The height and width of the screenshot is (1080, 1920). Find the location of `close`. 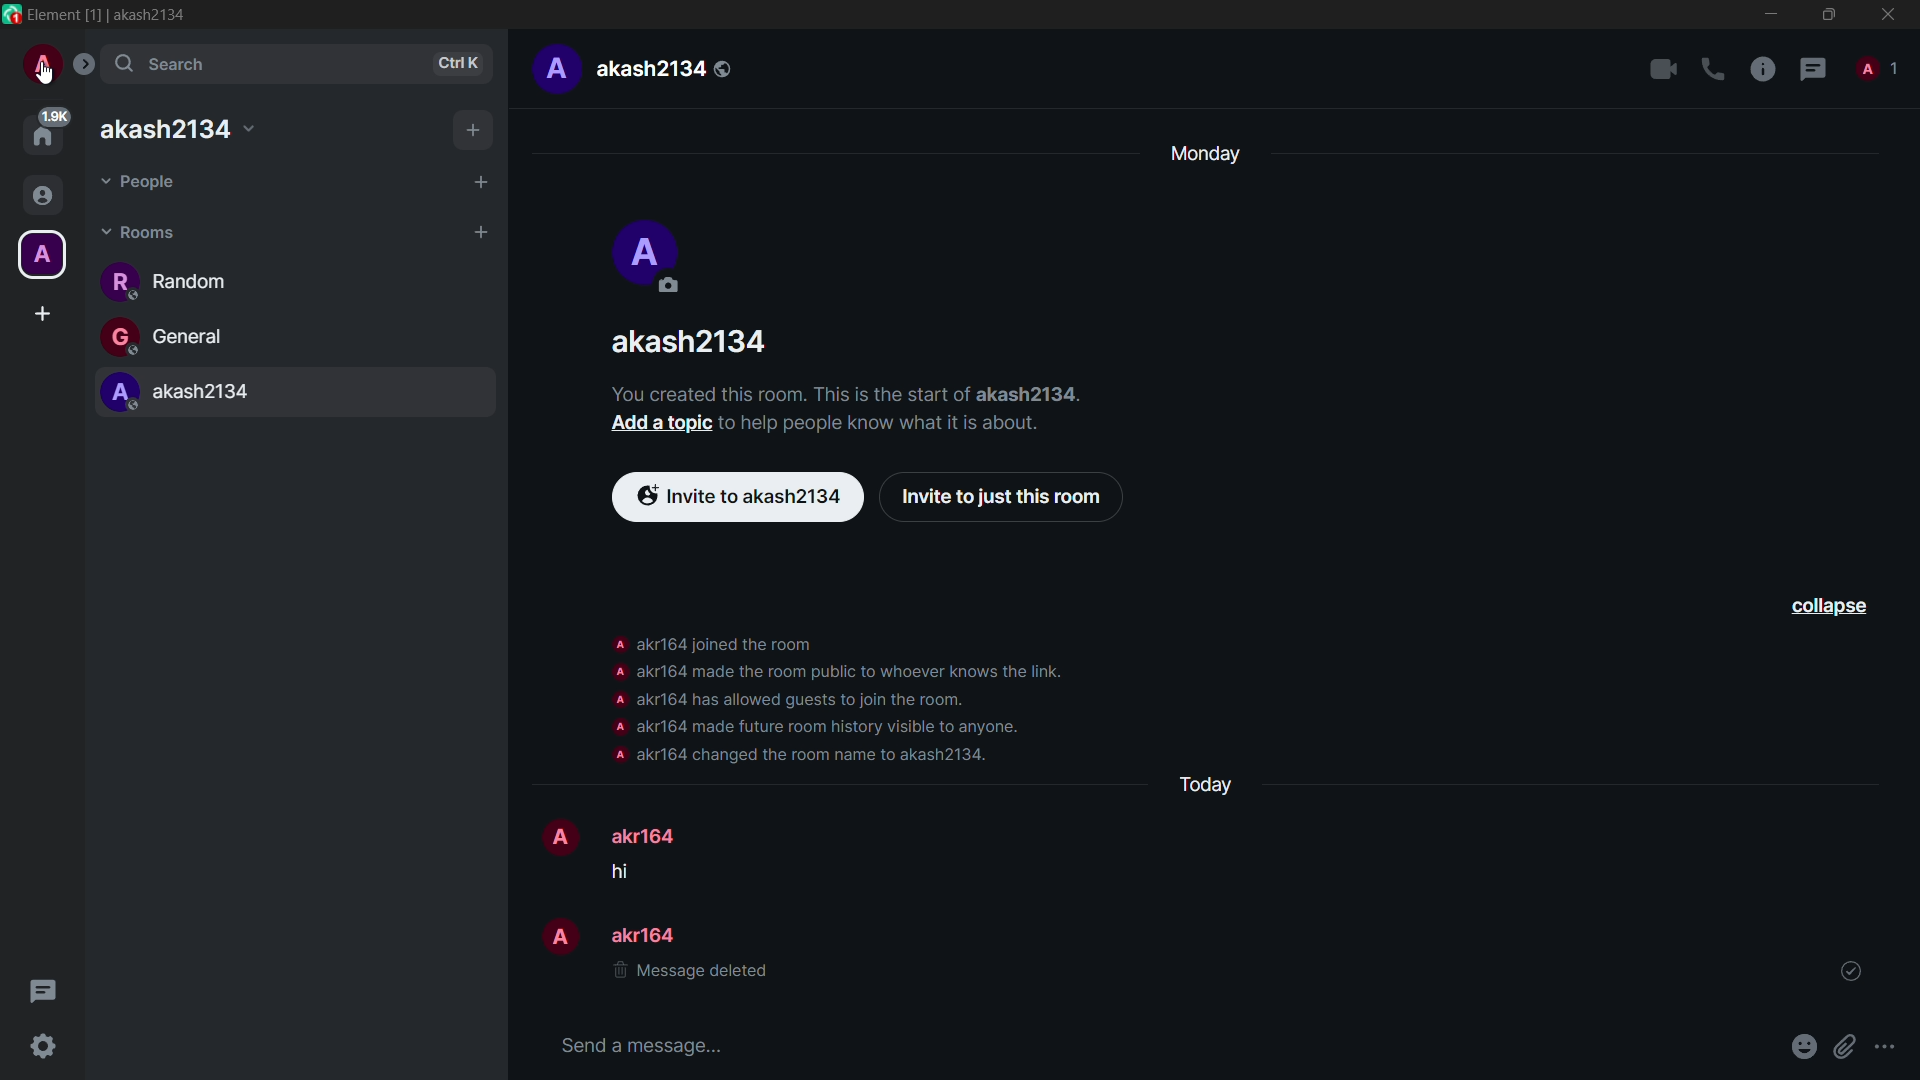

close is located at coordinates (1888, 14).